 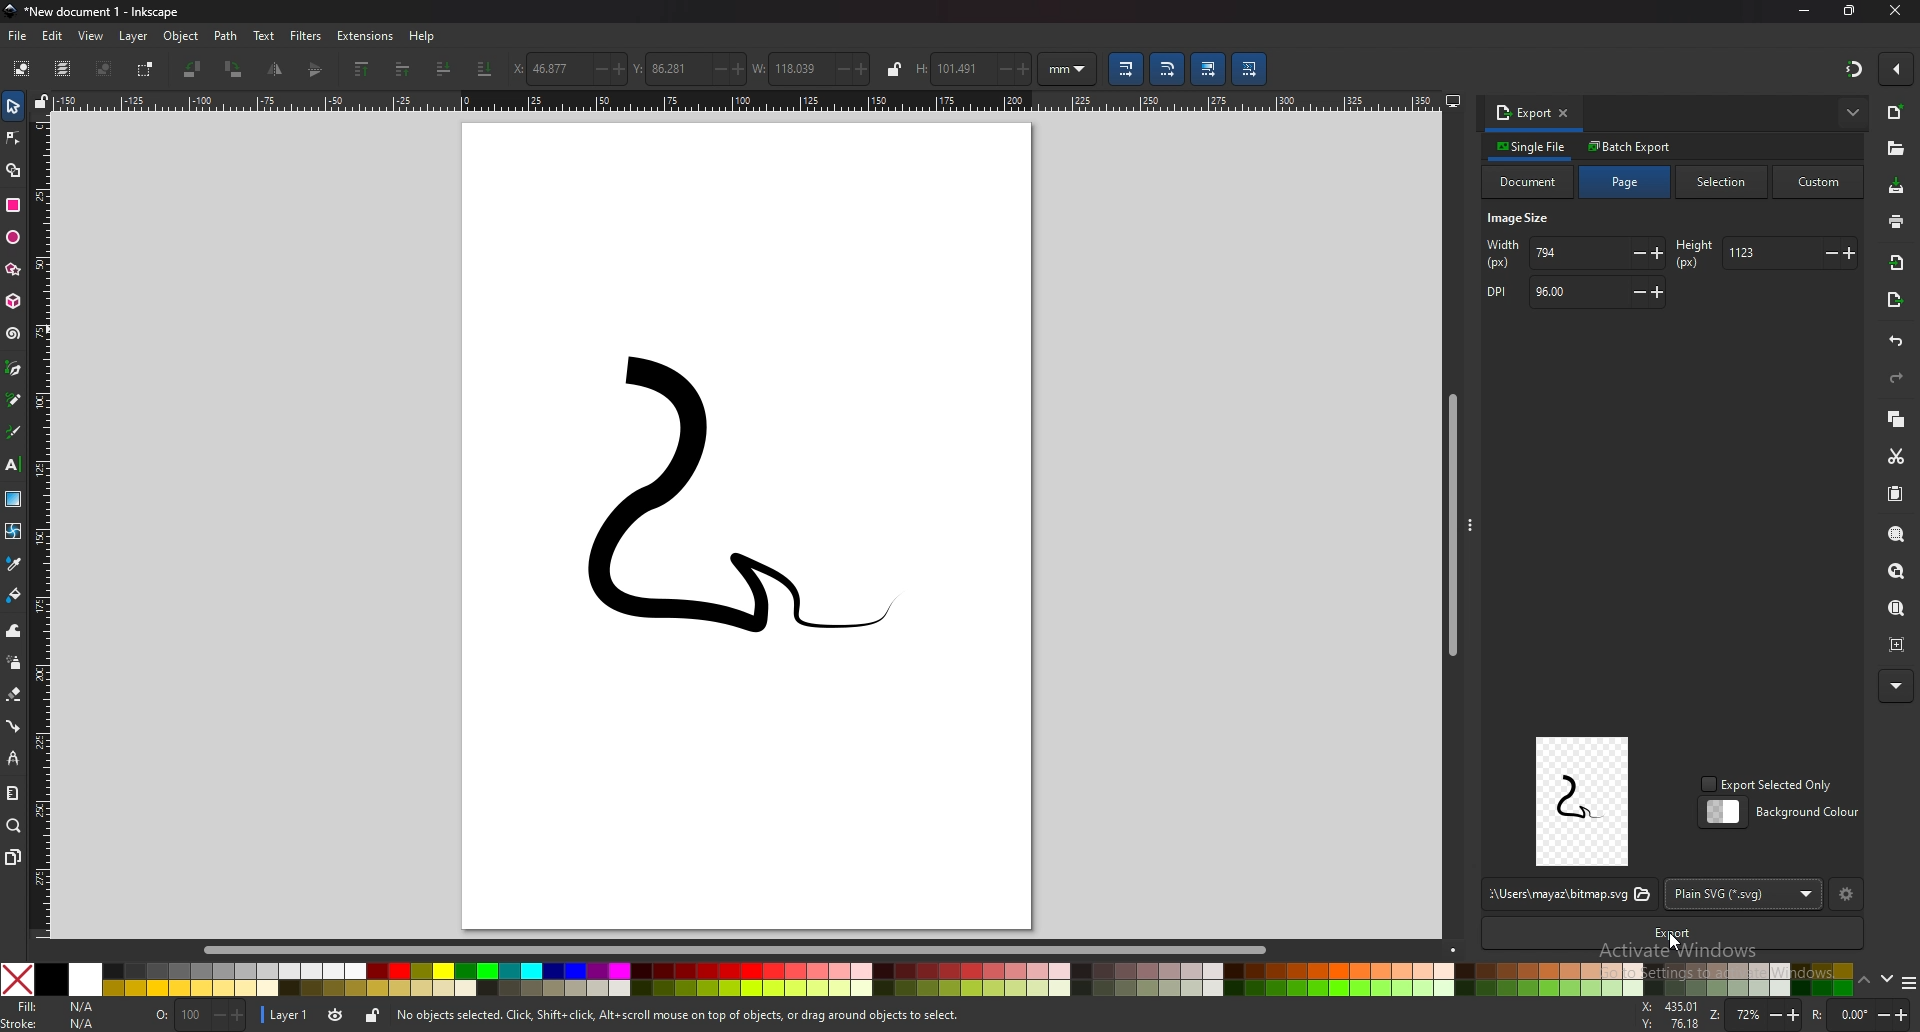 I want to click on plain svg, so click(x=1745, y=893).